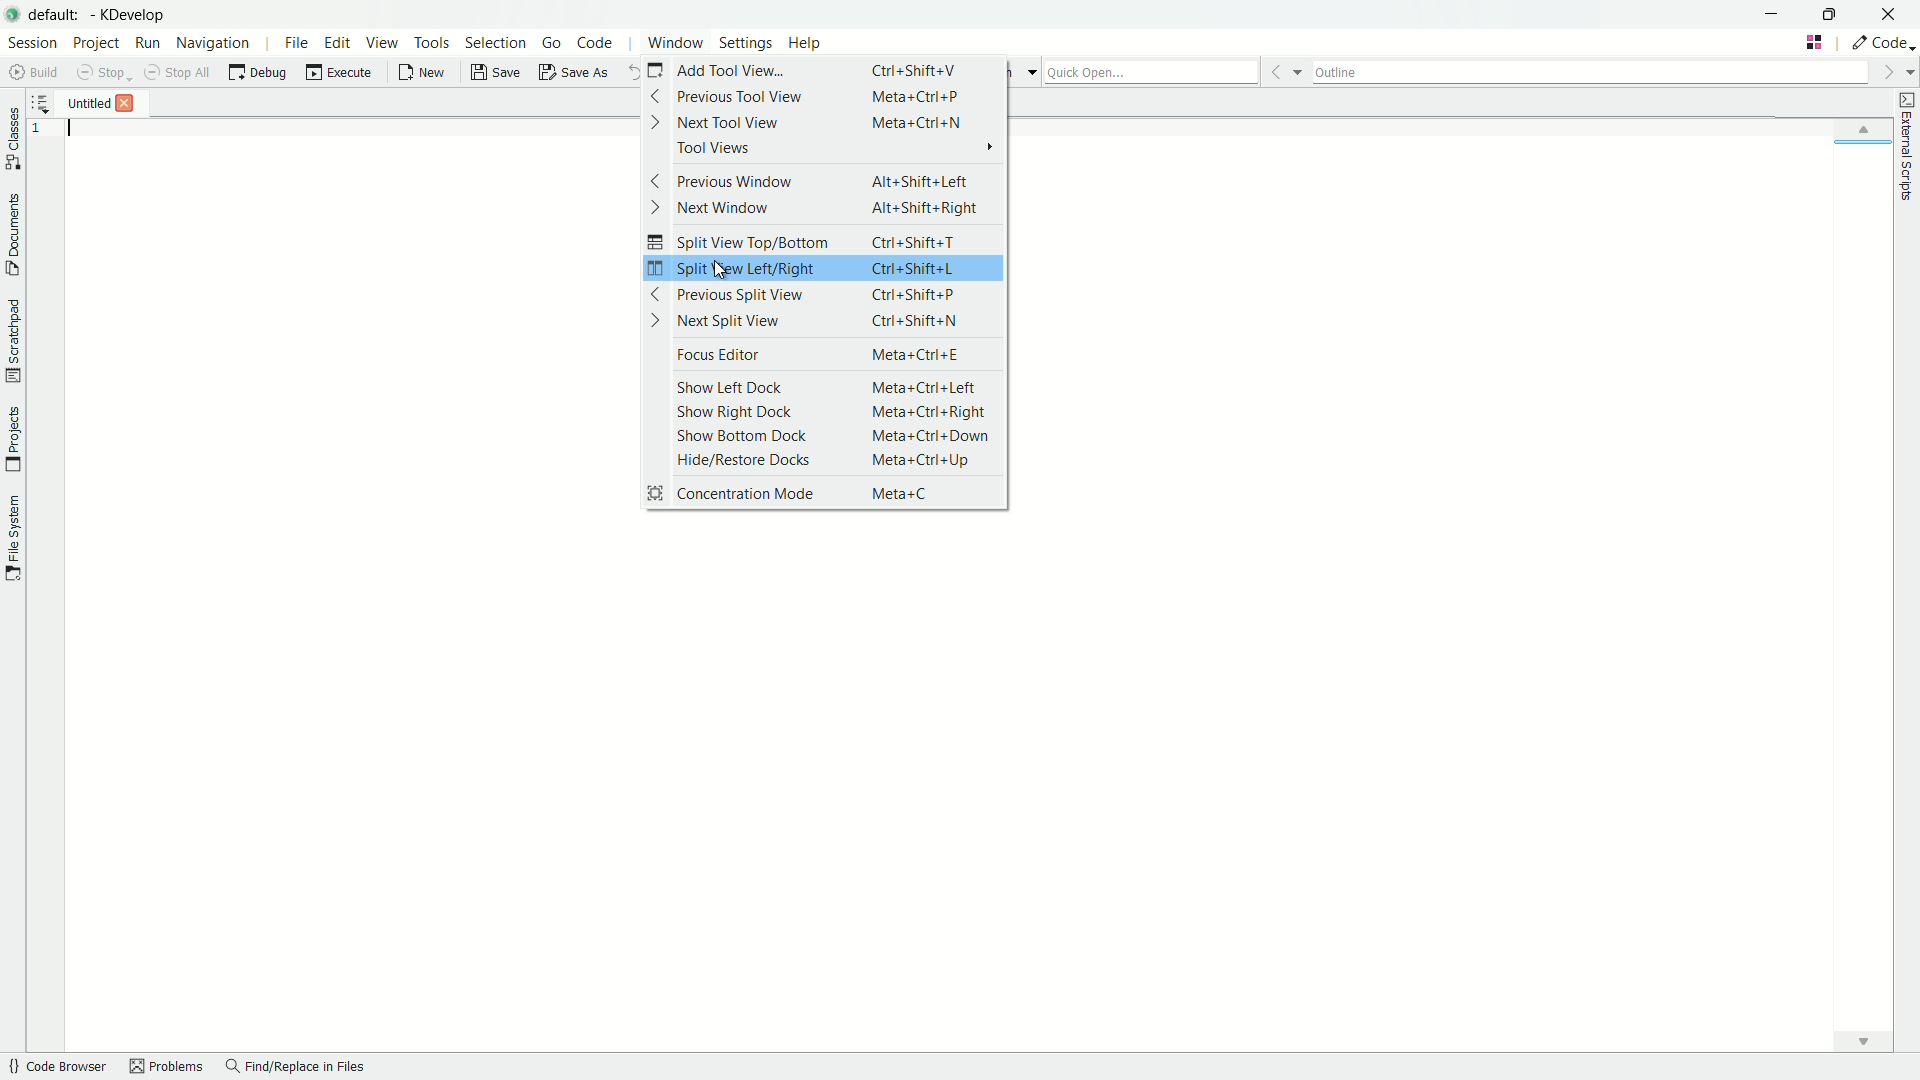 The image size is (1920, 1080). What do you see at coordinates (35, 72) in the screenshot?
I see `build` at bounding box center [35, 72].